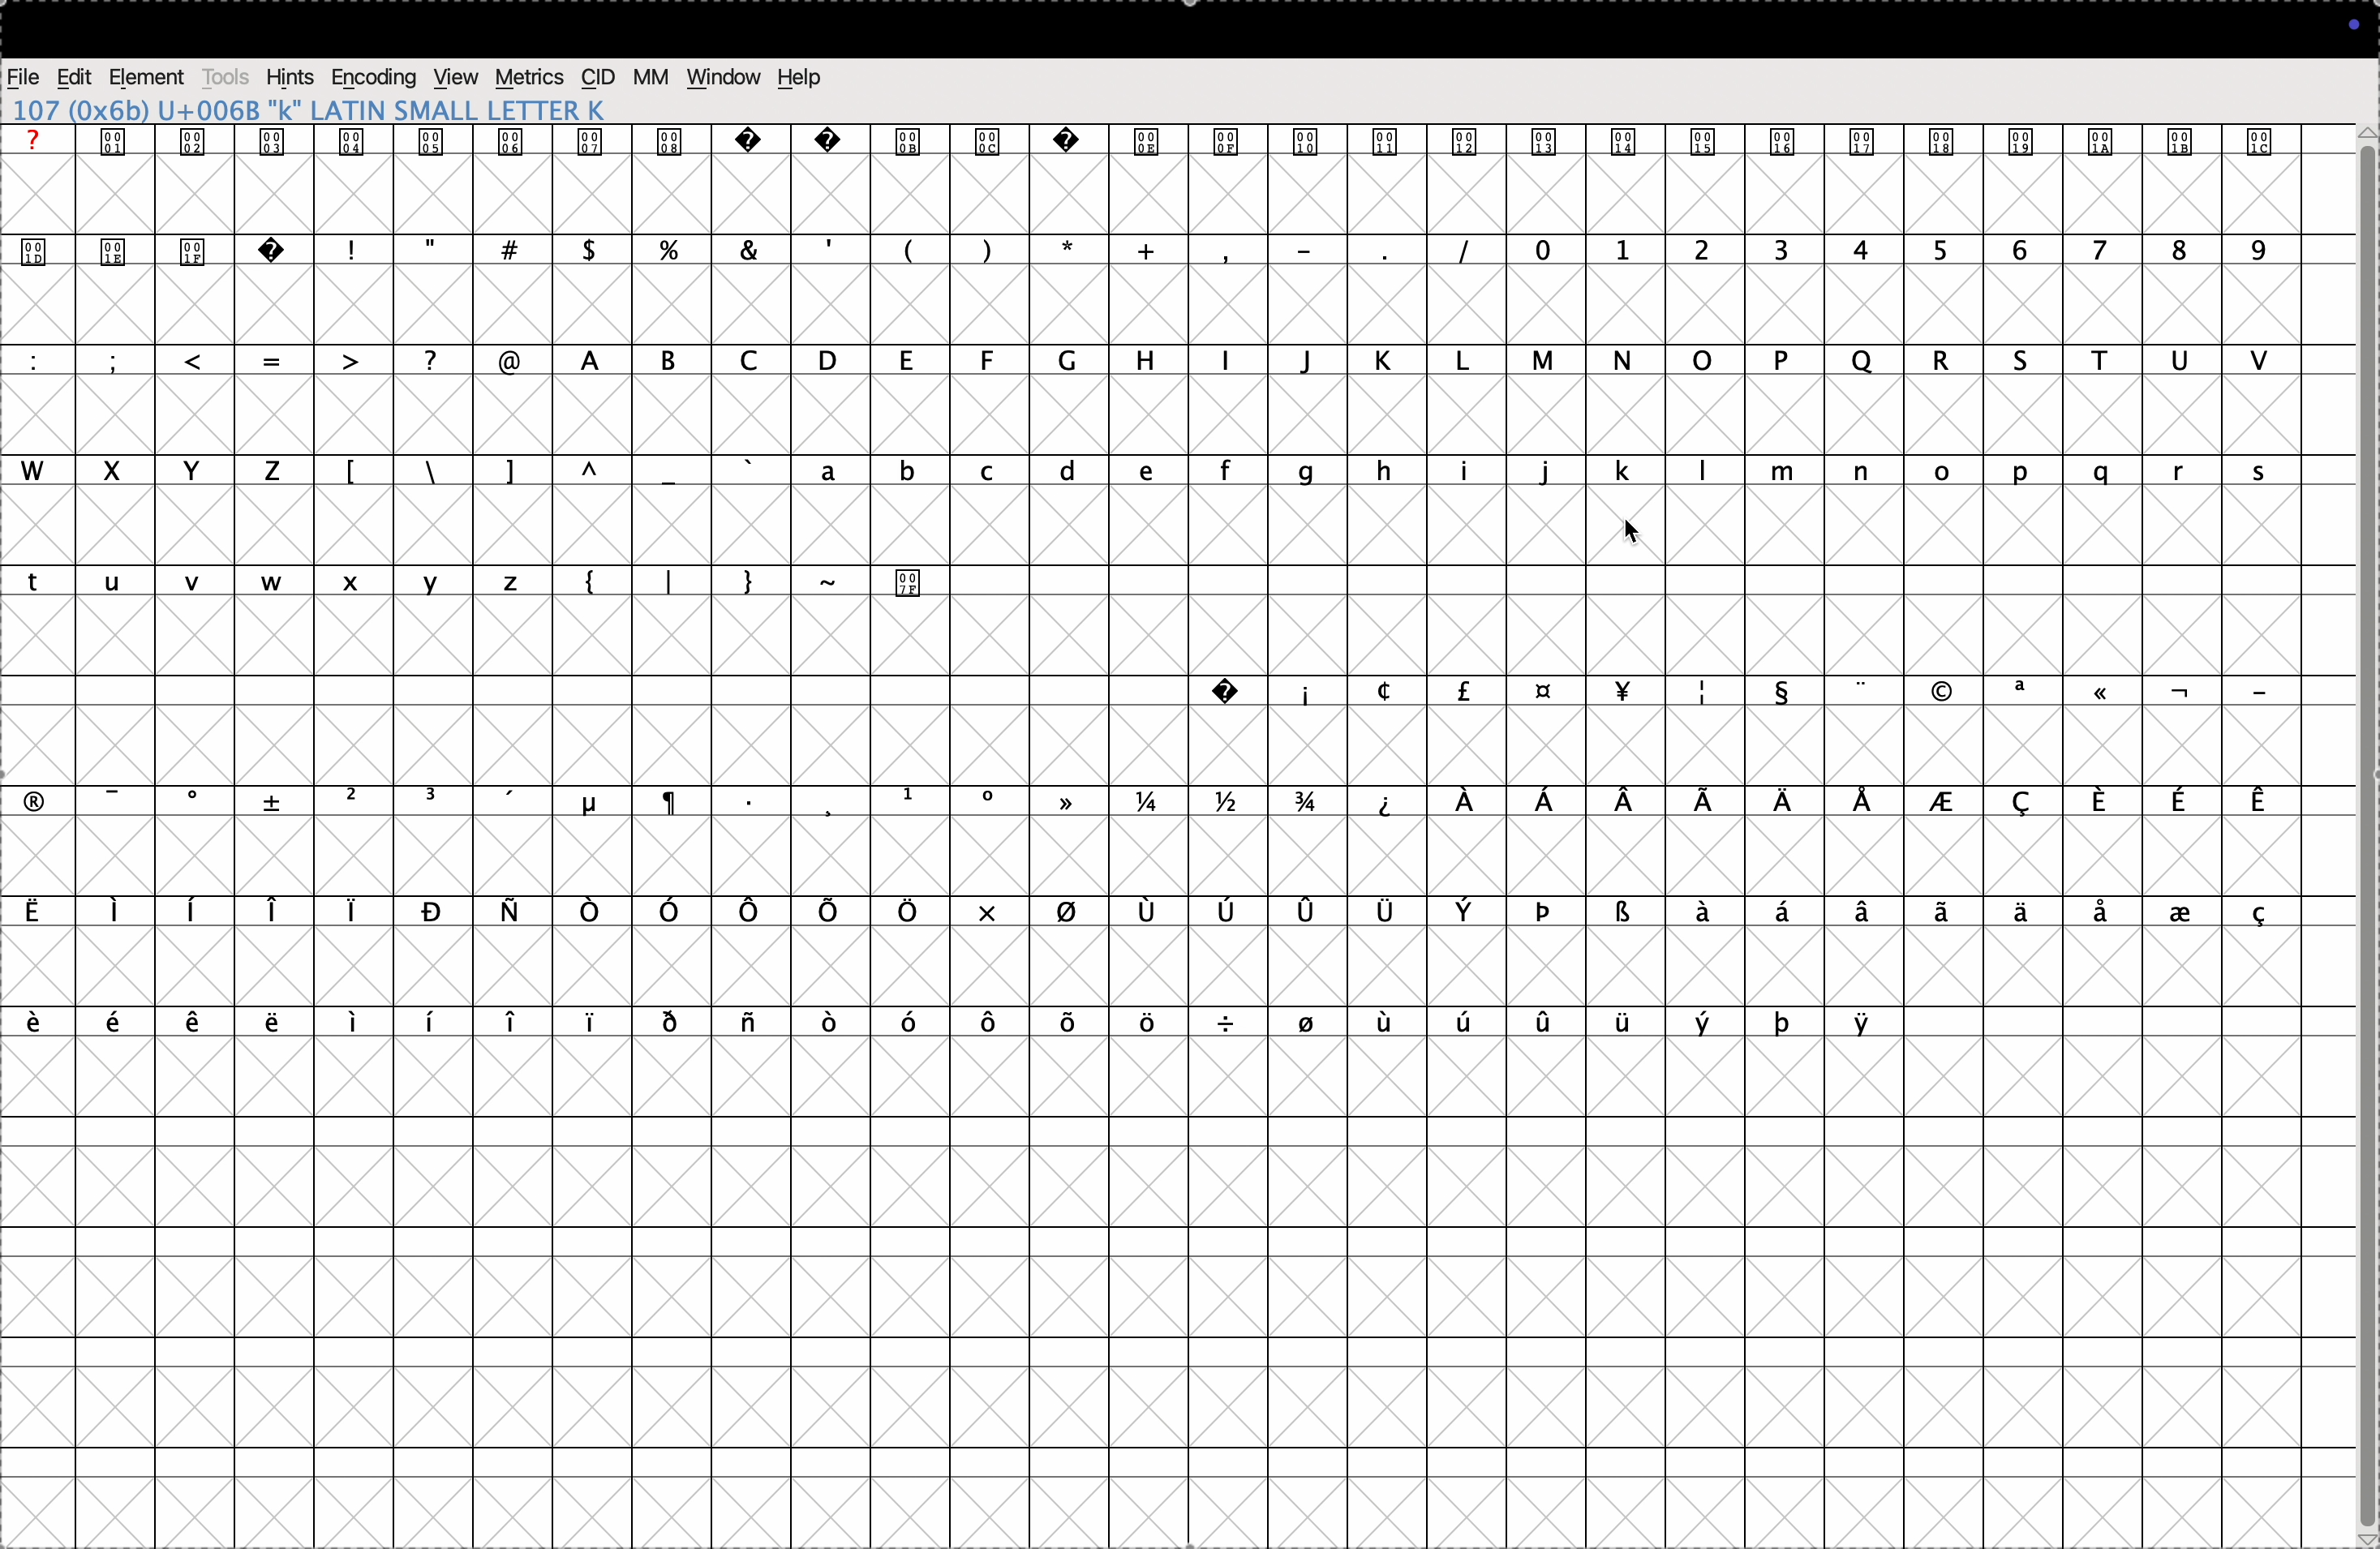 The image size is (2380, 1549). What do you see at coordinates (1625, 362) in the screenshot?
I see `n` at bounding box center [1625, 362].